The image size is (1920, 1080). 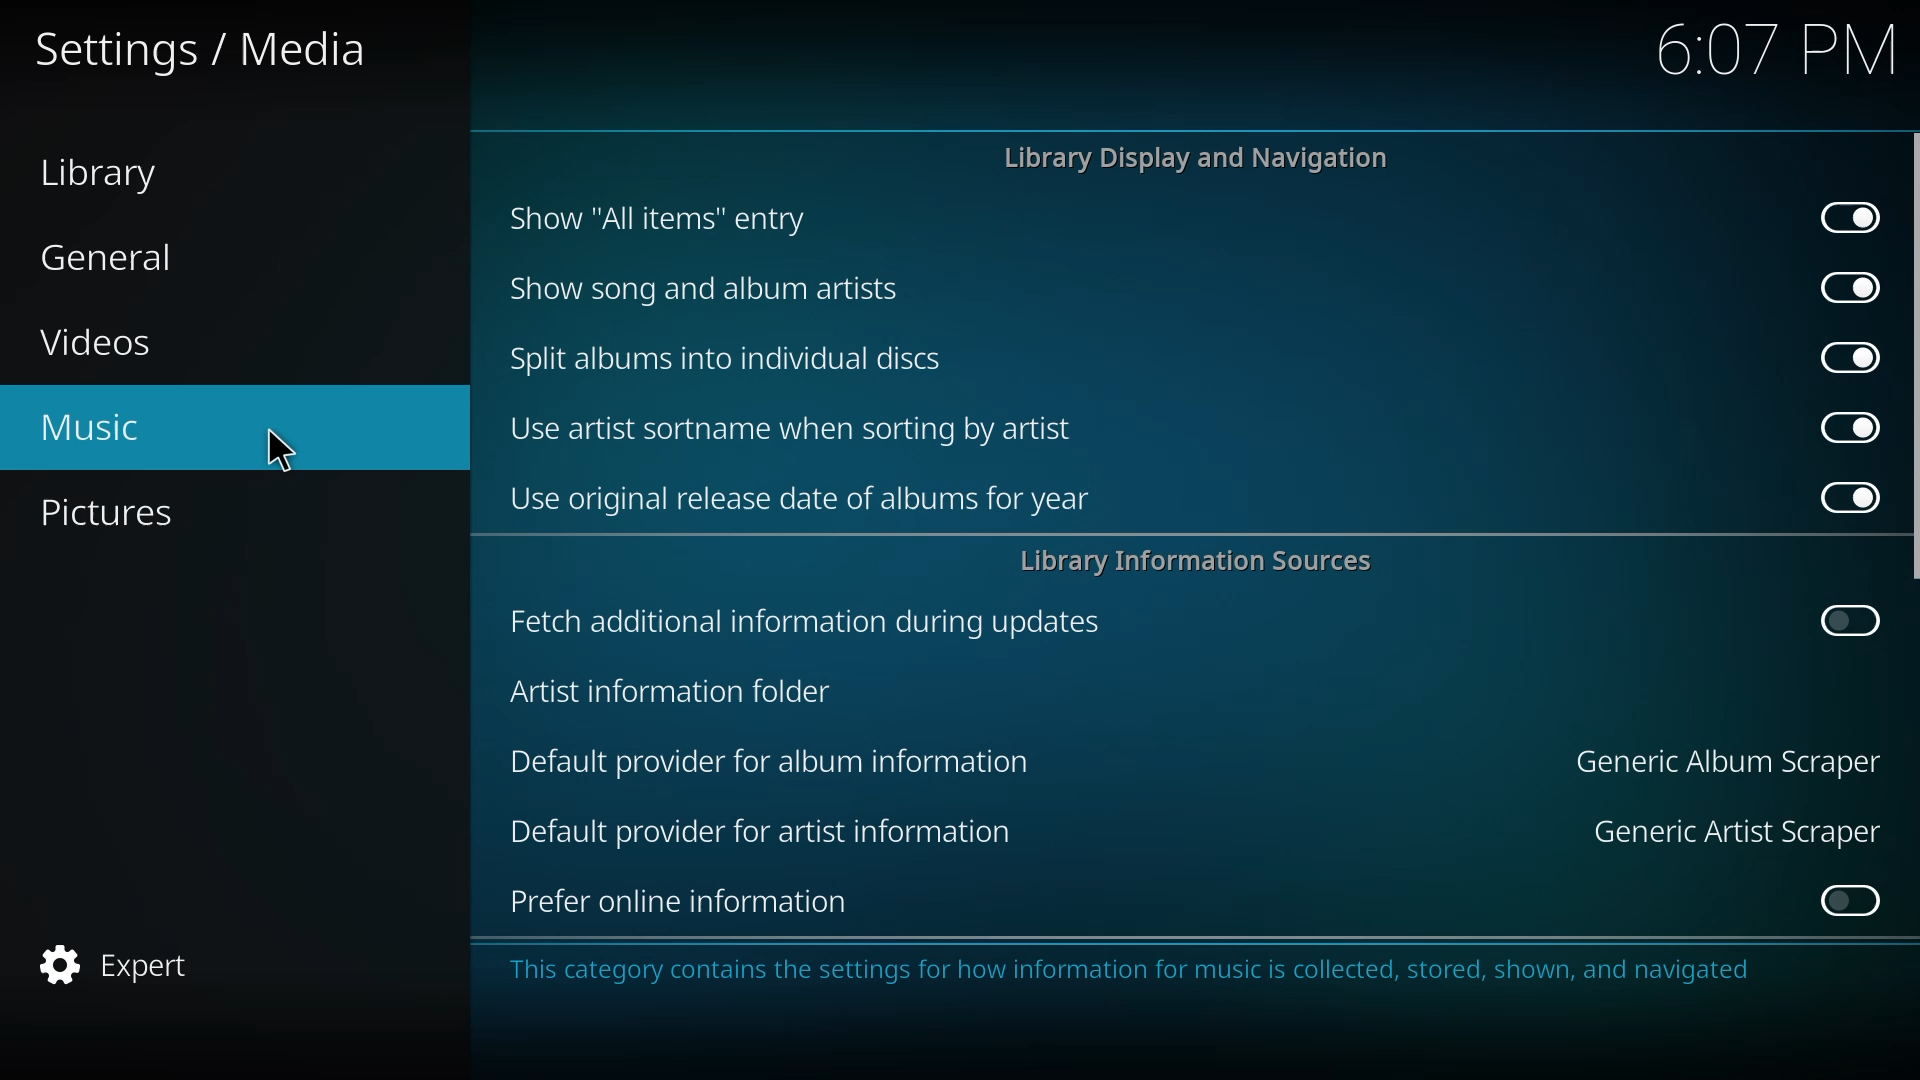 I want to click on general, so click(x=127, y=260).